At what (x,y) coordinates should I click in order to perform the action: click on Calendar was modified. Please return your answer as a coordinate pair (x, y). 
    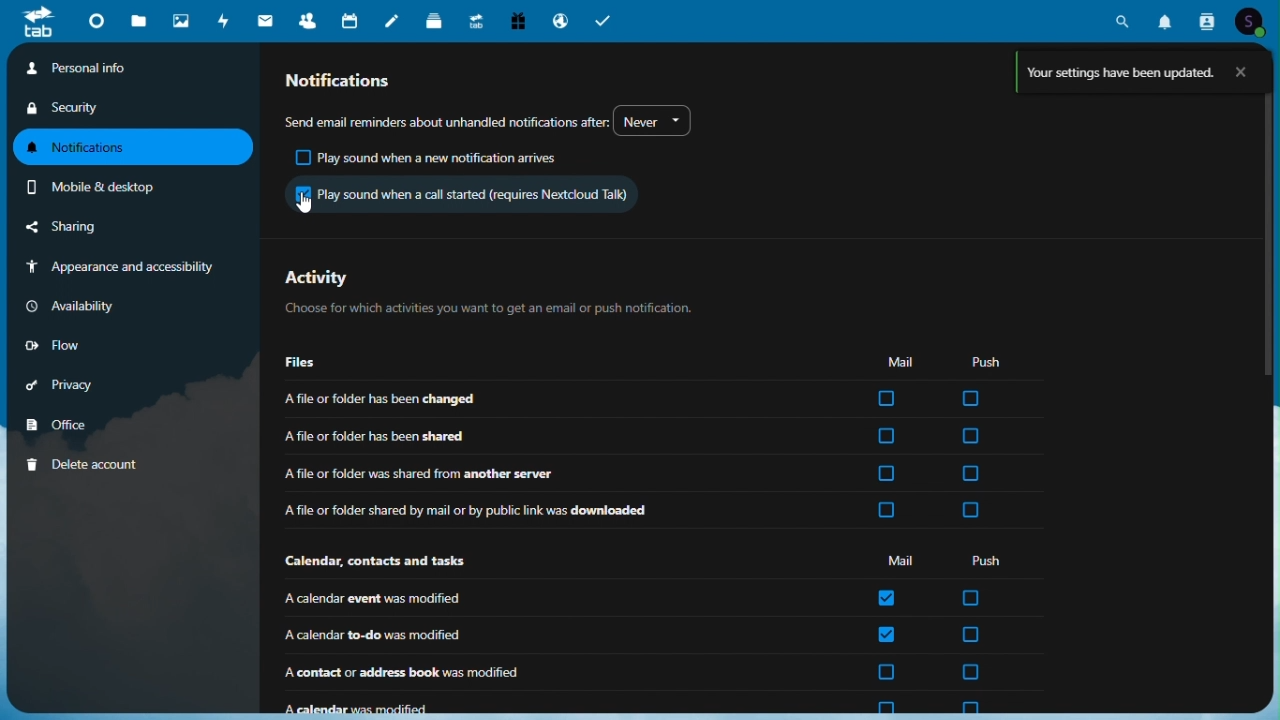
    Looking at the image, I should click on (538, 703).